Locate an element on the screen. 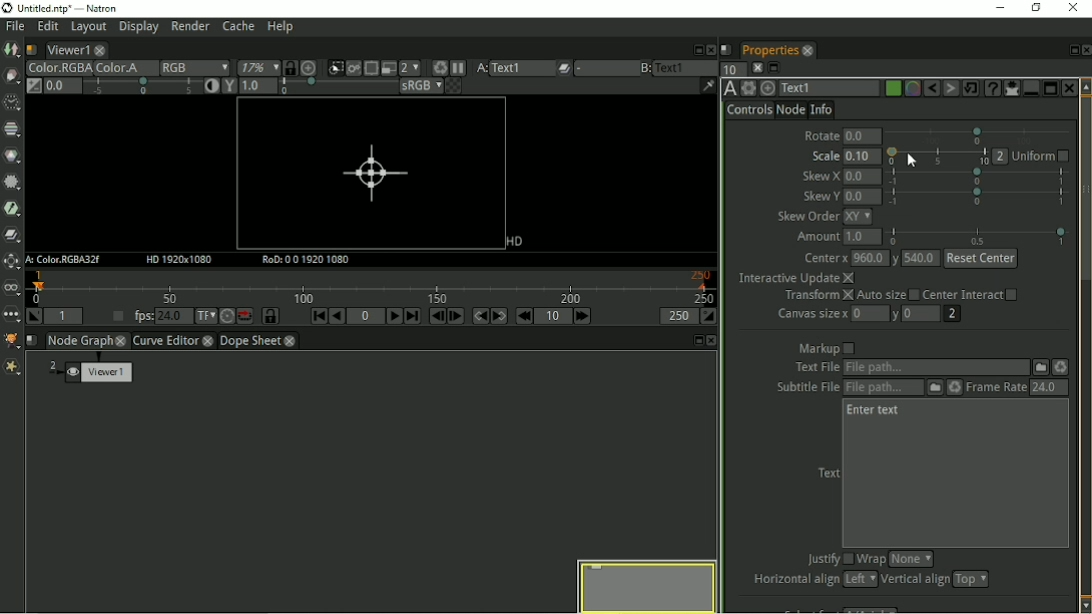 The height and width of the screenshot is (614, 1092). Dope sheet is located at coordinates (262, 341).